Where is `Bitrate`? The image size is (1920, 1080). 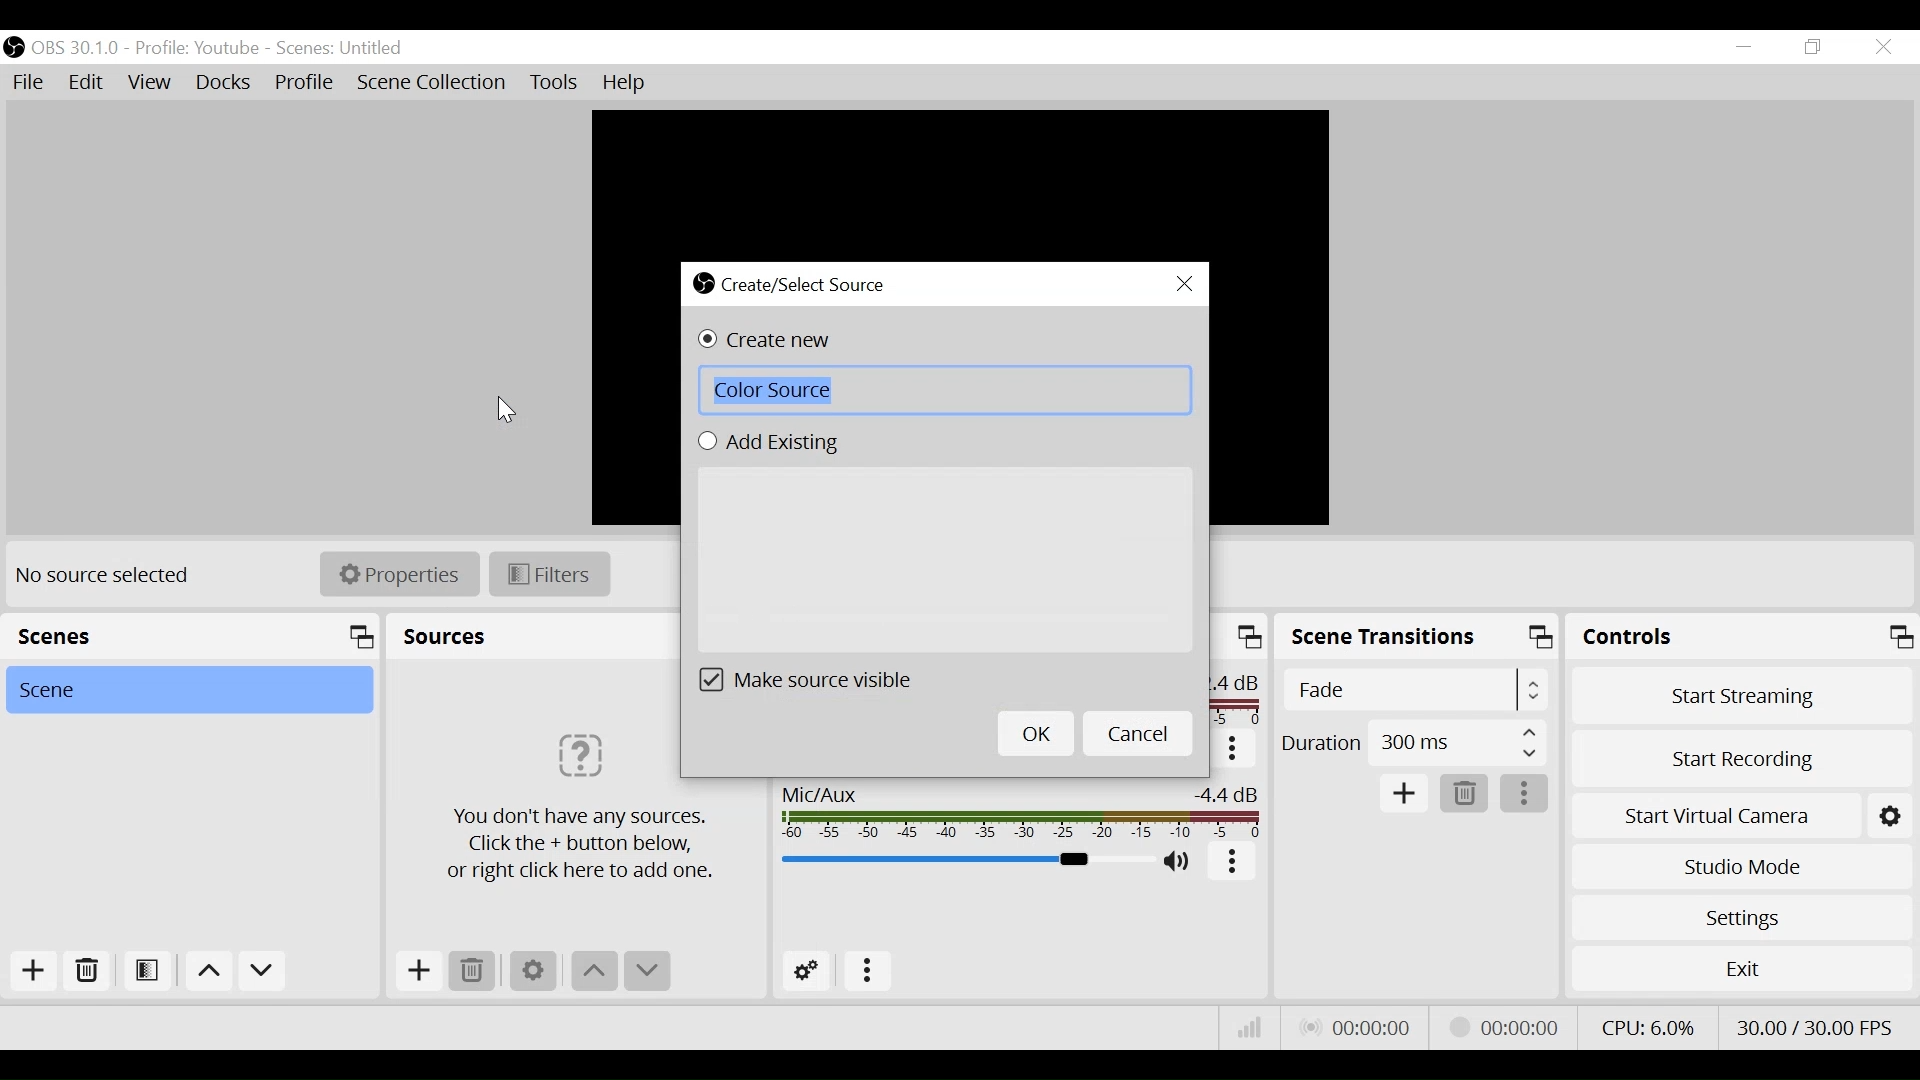 Bitrate is located at coordinates (1246, 1028).